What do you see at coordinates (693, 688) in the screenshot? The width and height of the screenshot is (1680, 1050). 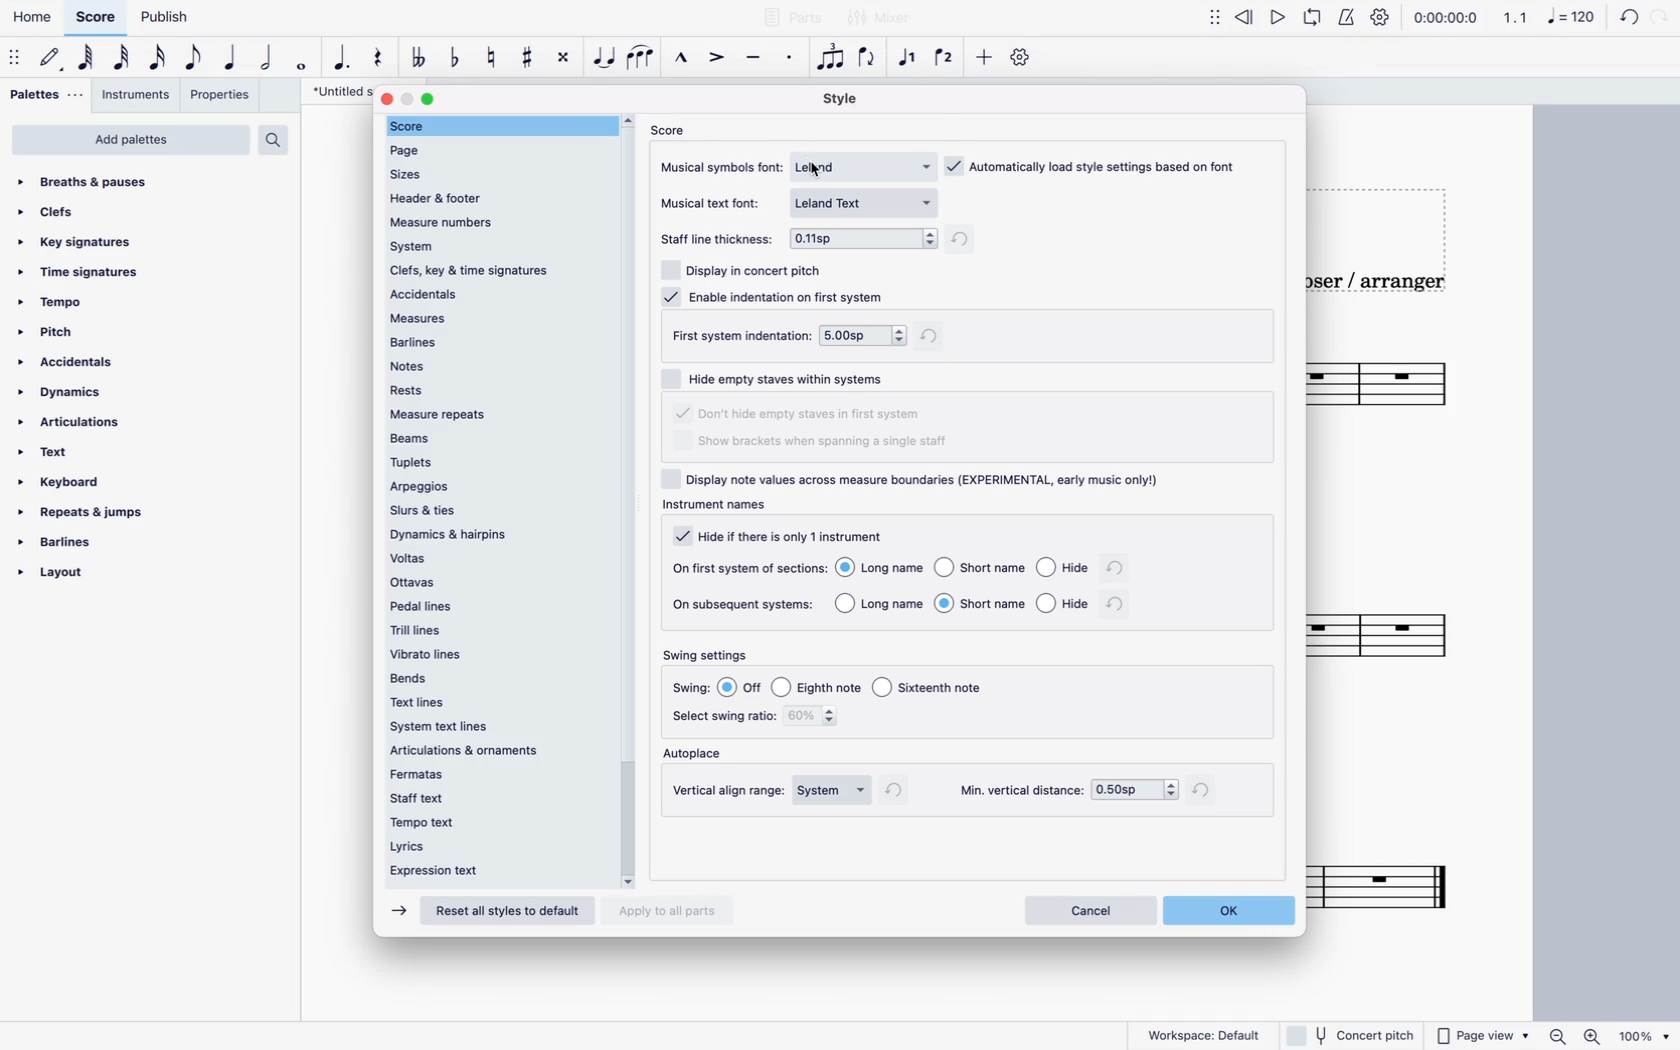 I see `swing` at bounding box center [693, 688].